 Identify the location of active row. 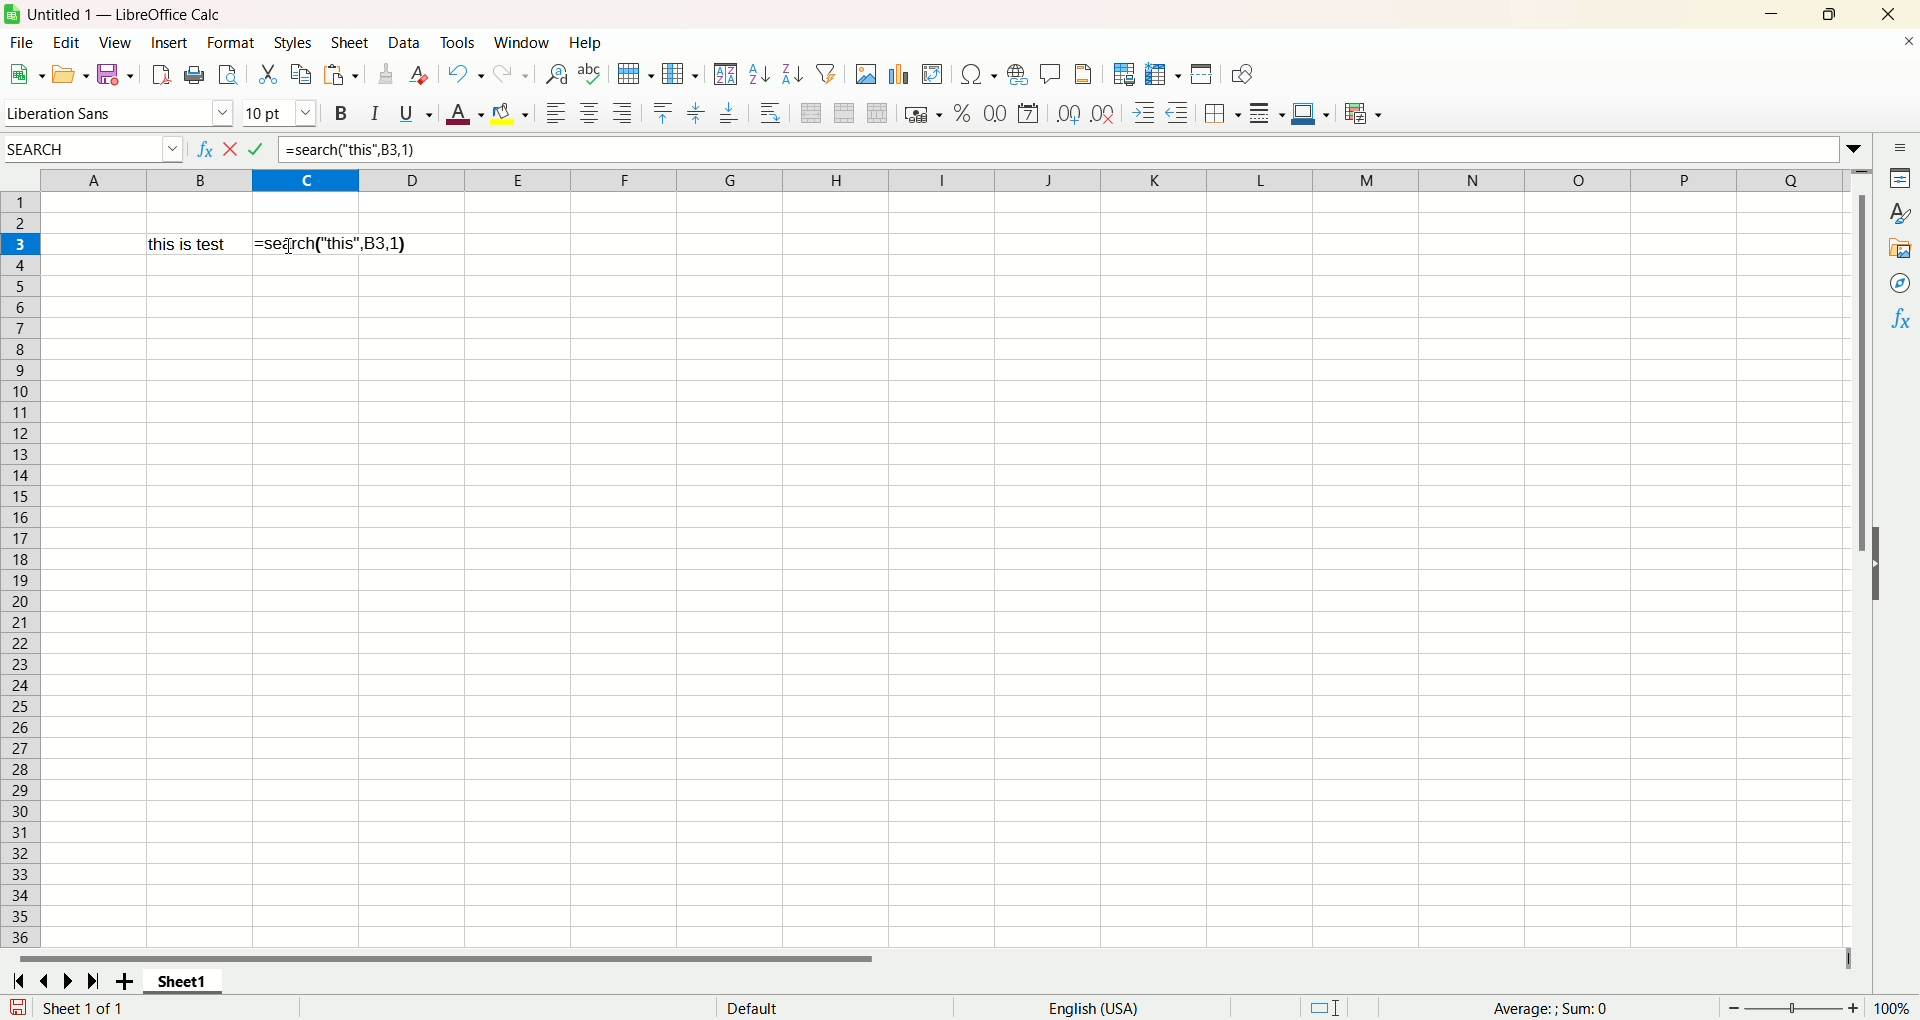
(20, 244).